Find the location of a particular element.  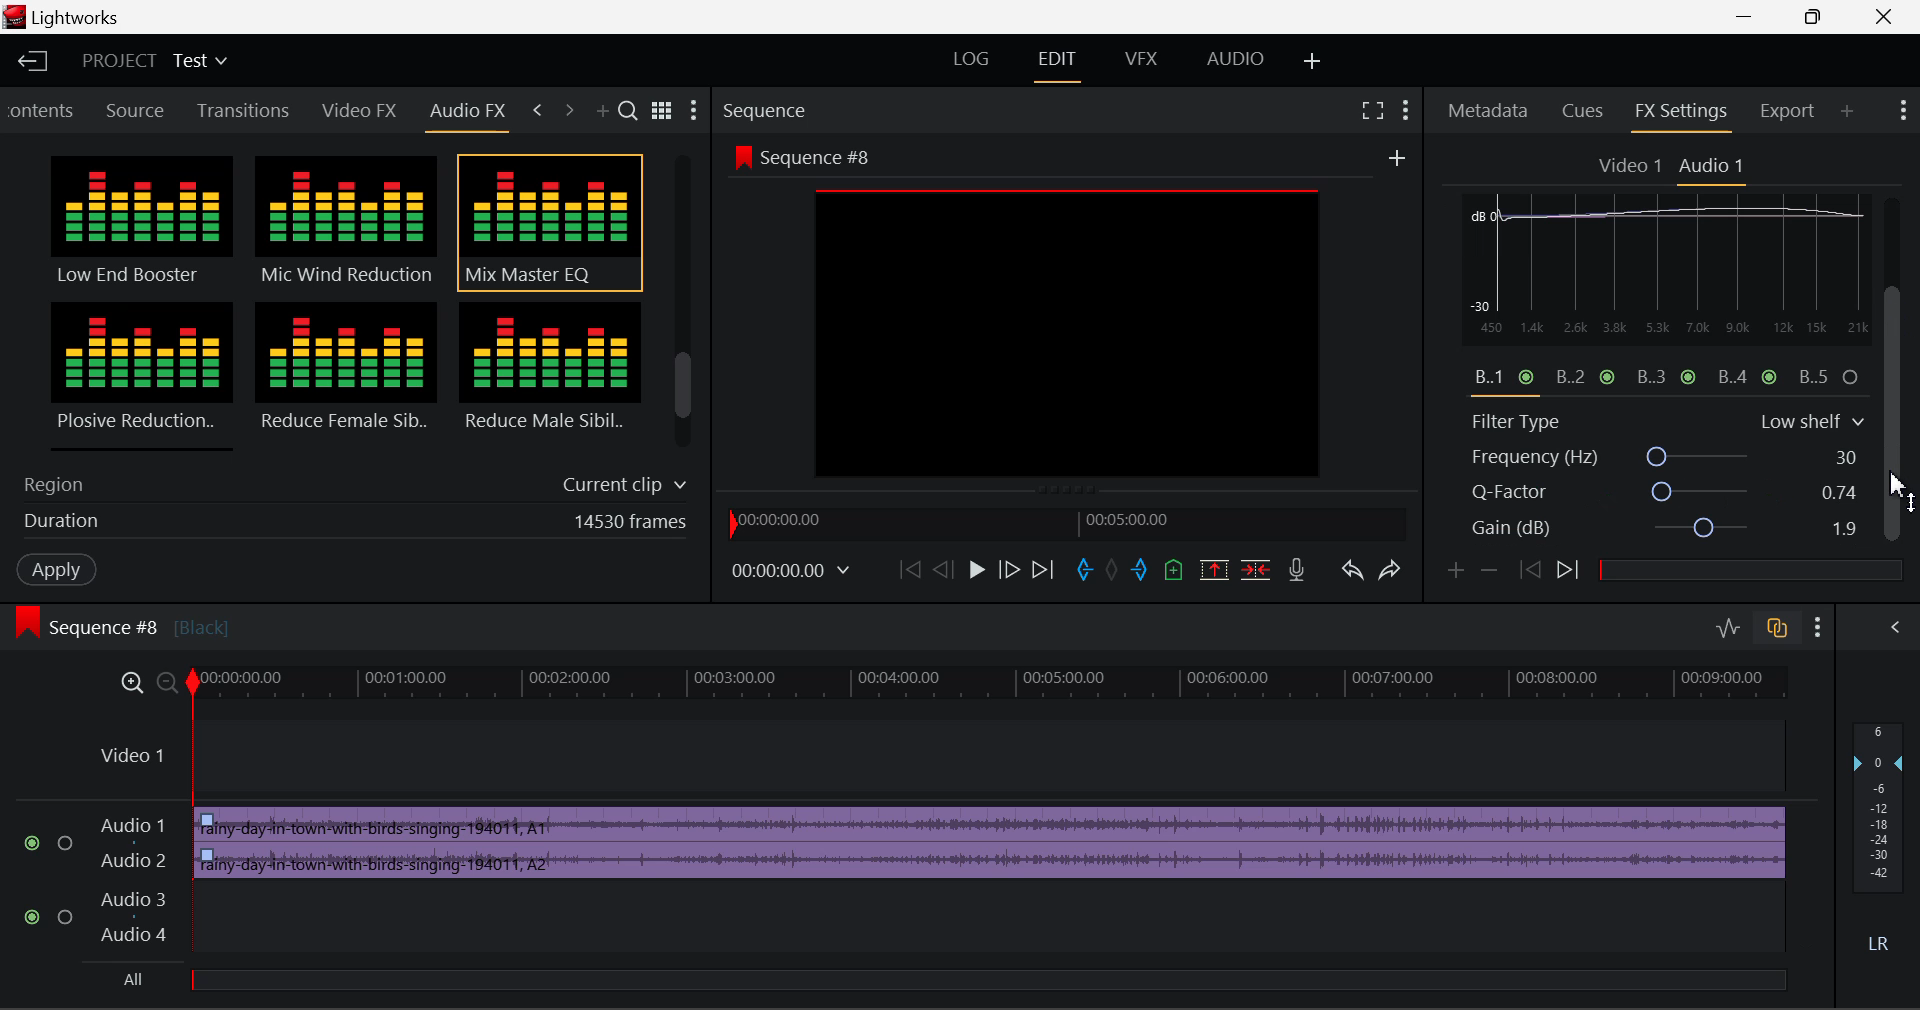

VFX Layout is located at coordinates (1145, 63).